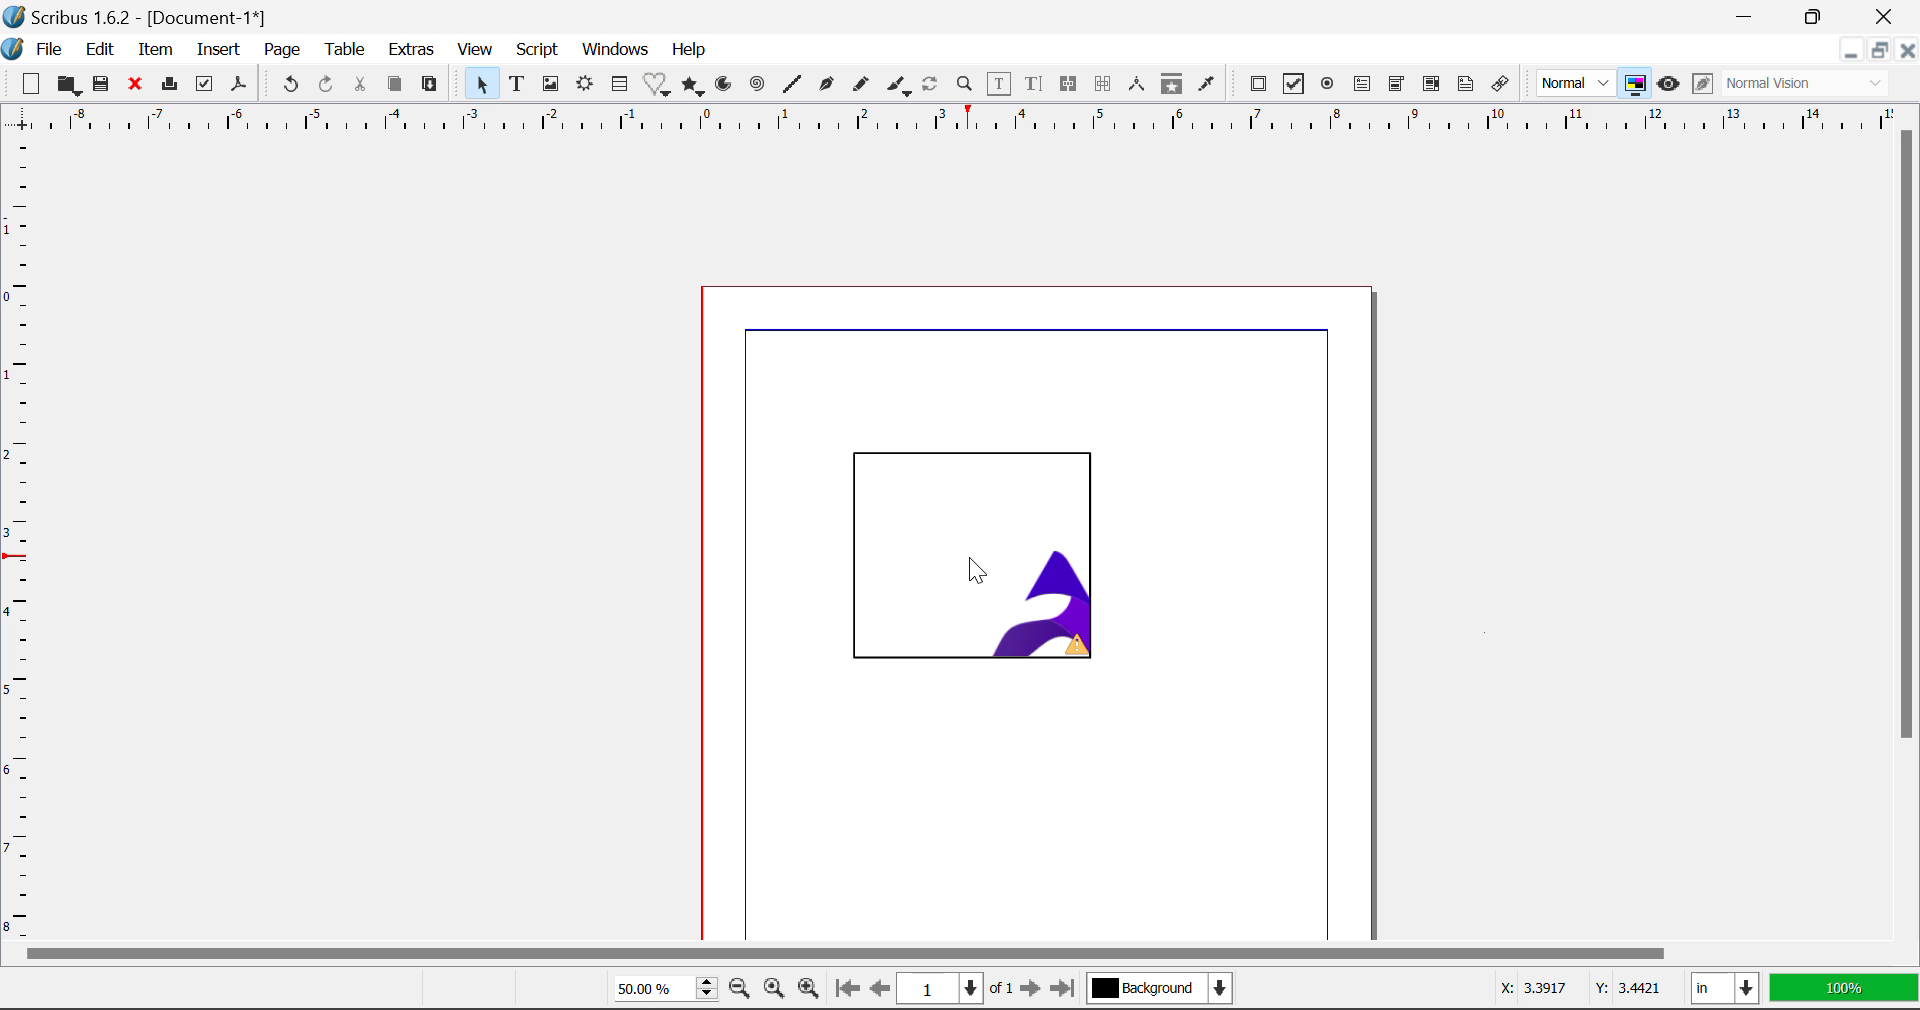  Describe the element at coordinates (1362, 87) in the screenshot. I see `Pdf Text Field` at that location.